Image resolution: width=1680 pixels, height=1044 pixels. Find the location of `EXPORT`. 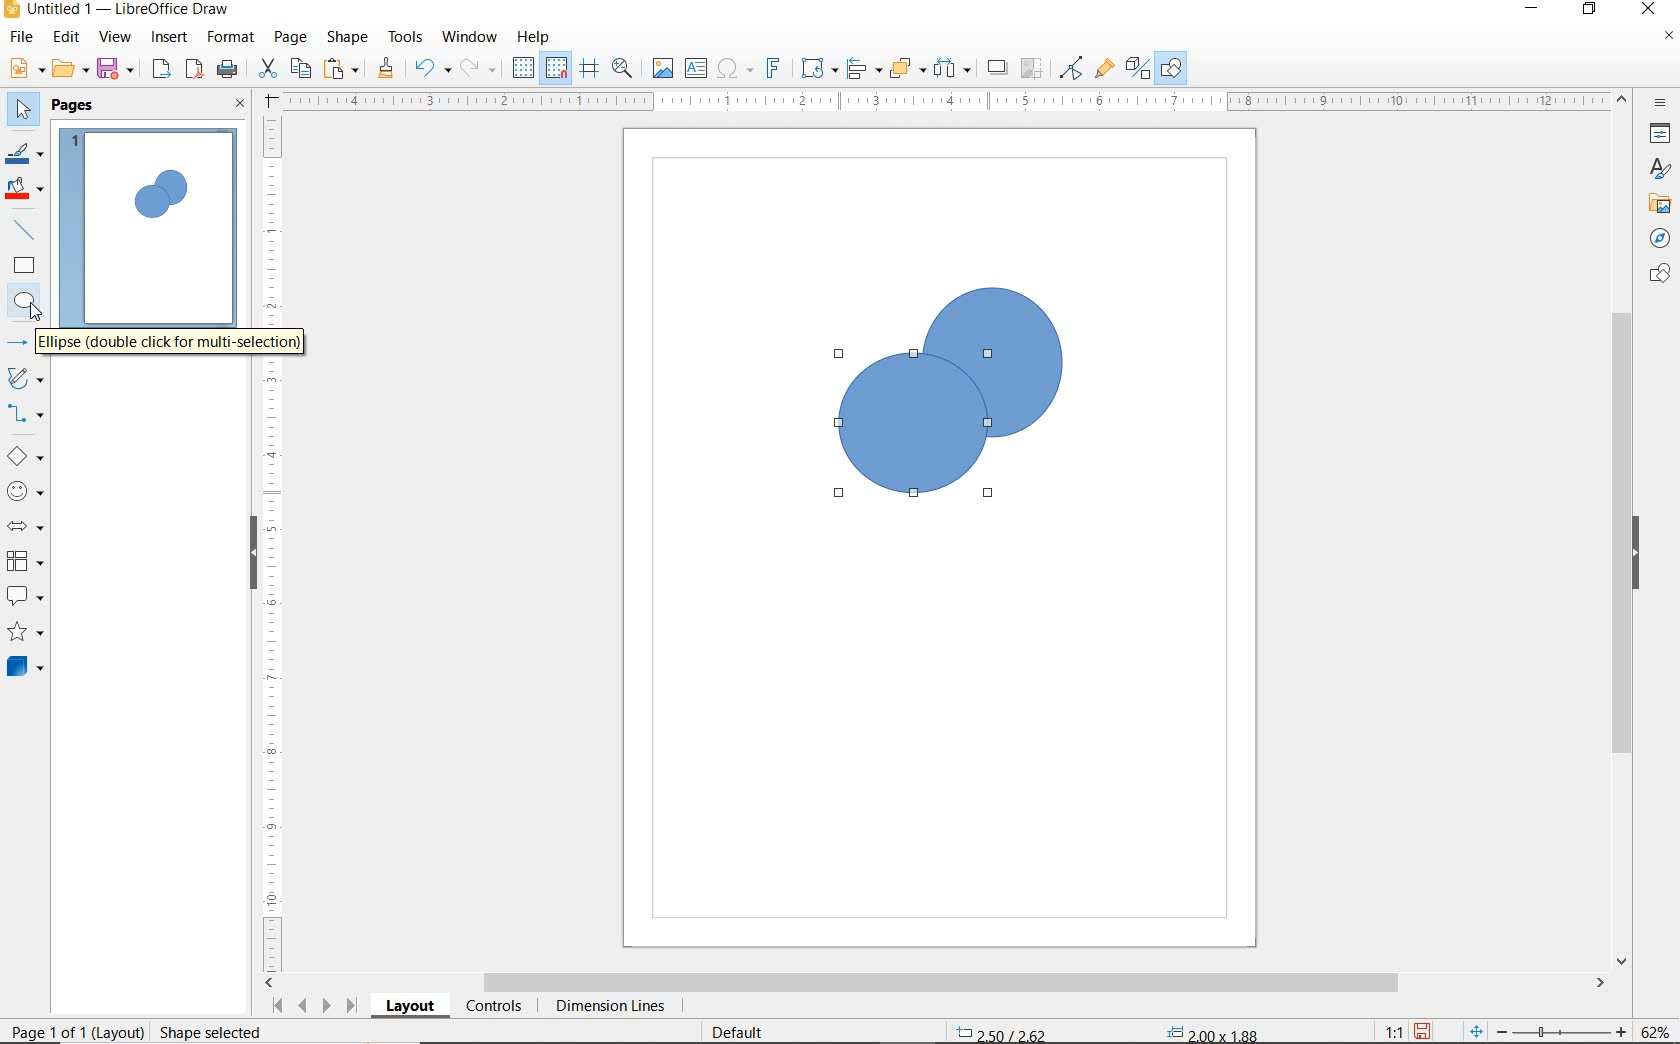

EXPORT is located at coordinates (162, 70).